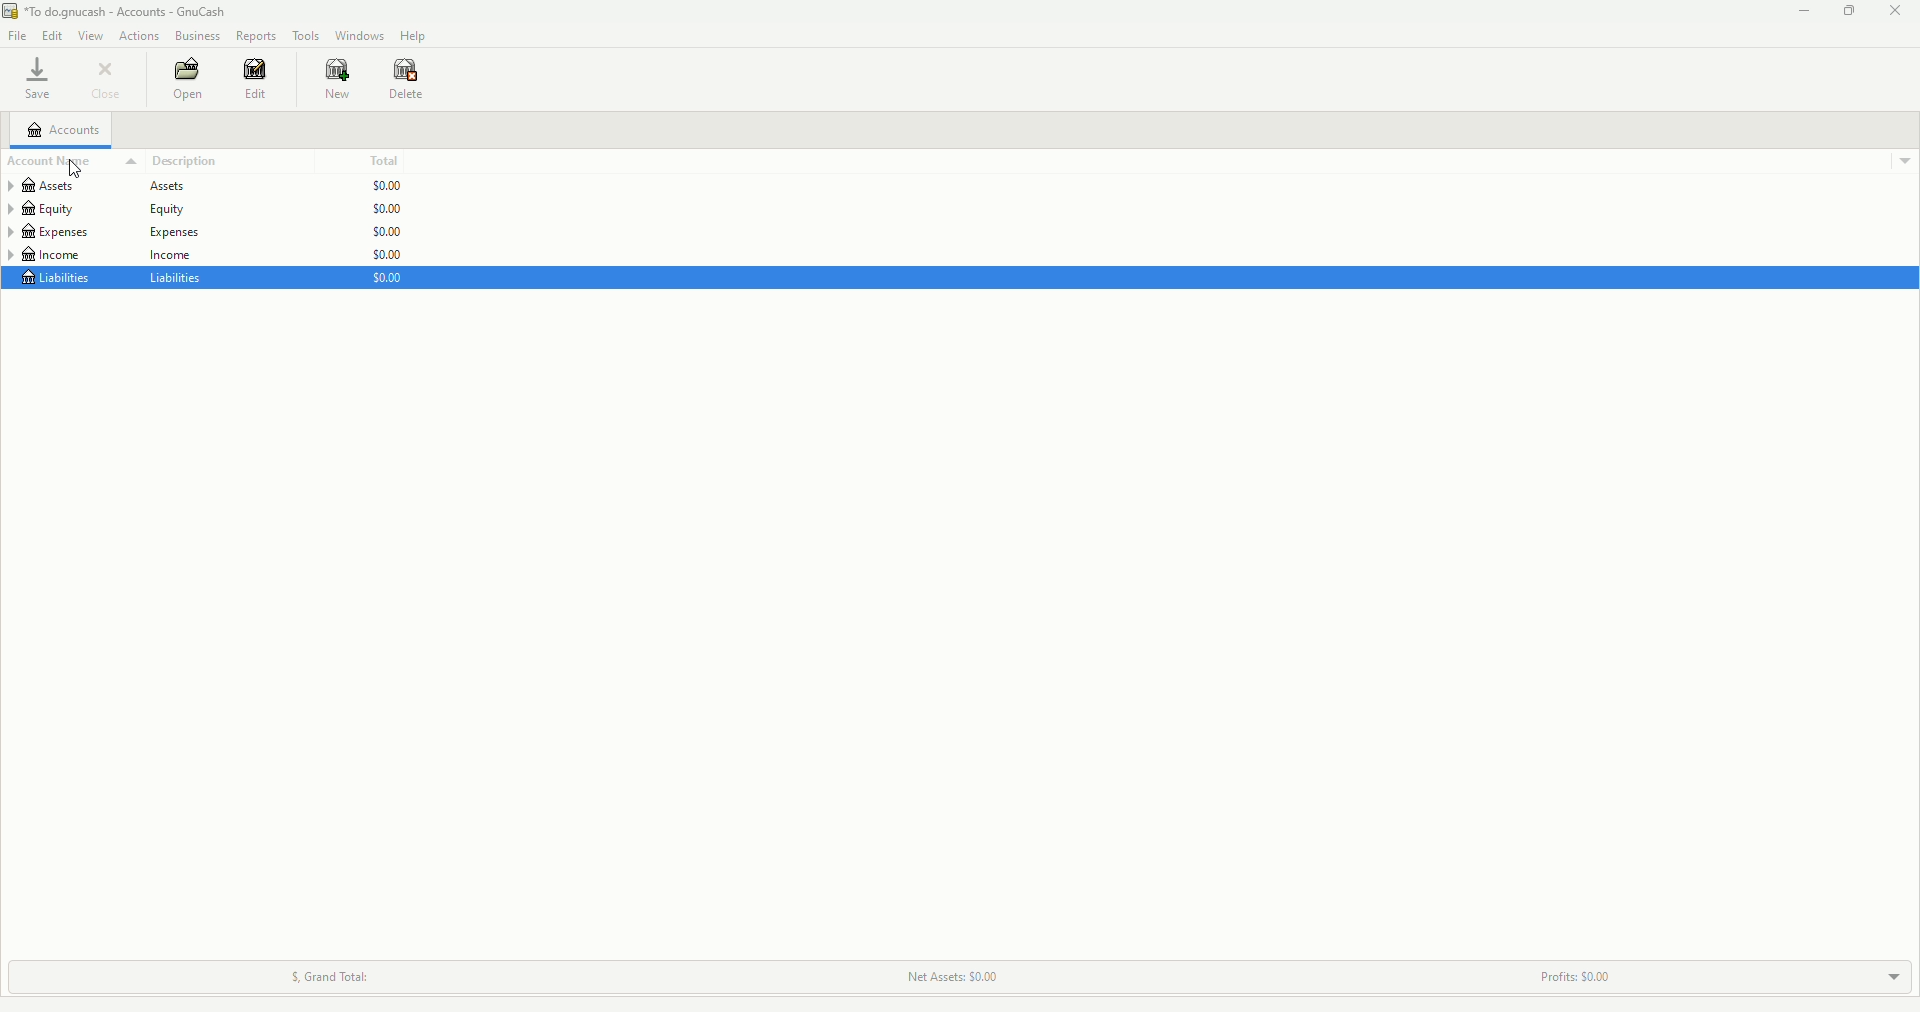 The image size is (1920, 1012). I want to click on Accounts, so click(65, 127).